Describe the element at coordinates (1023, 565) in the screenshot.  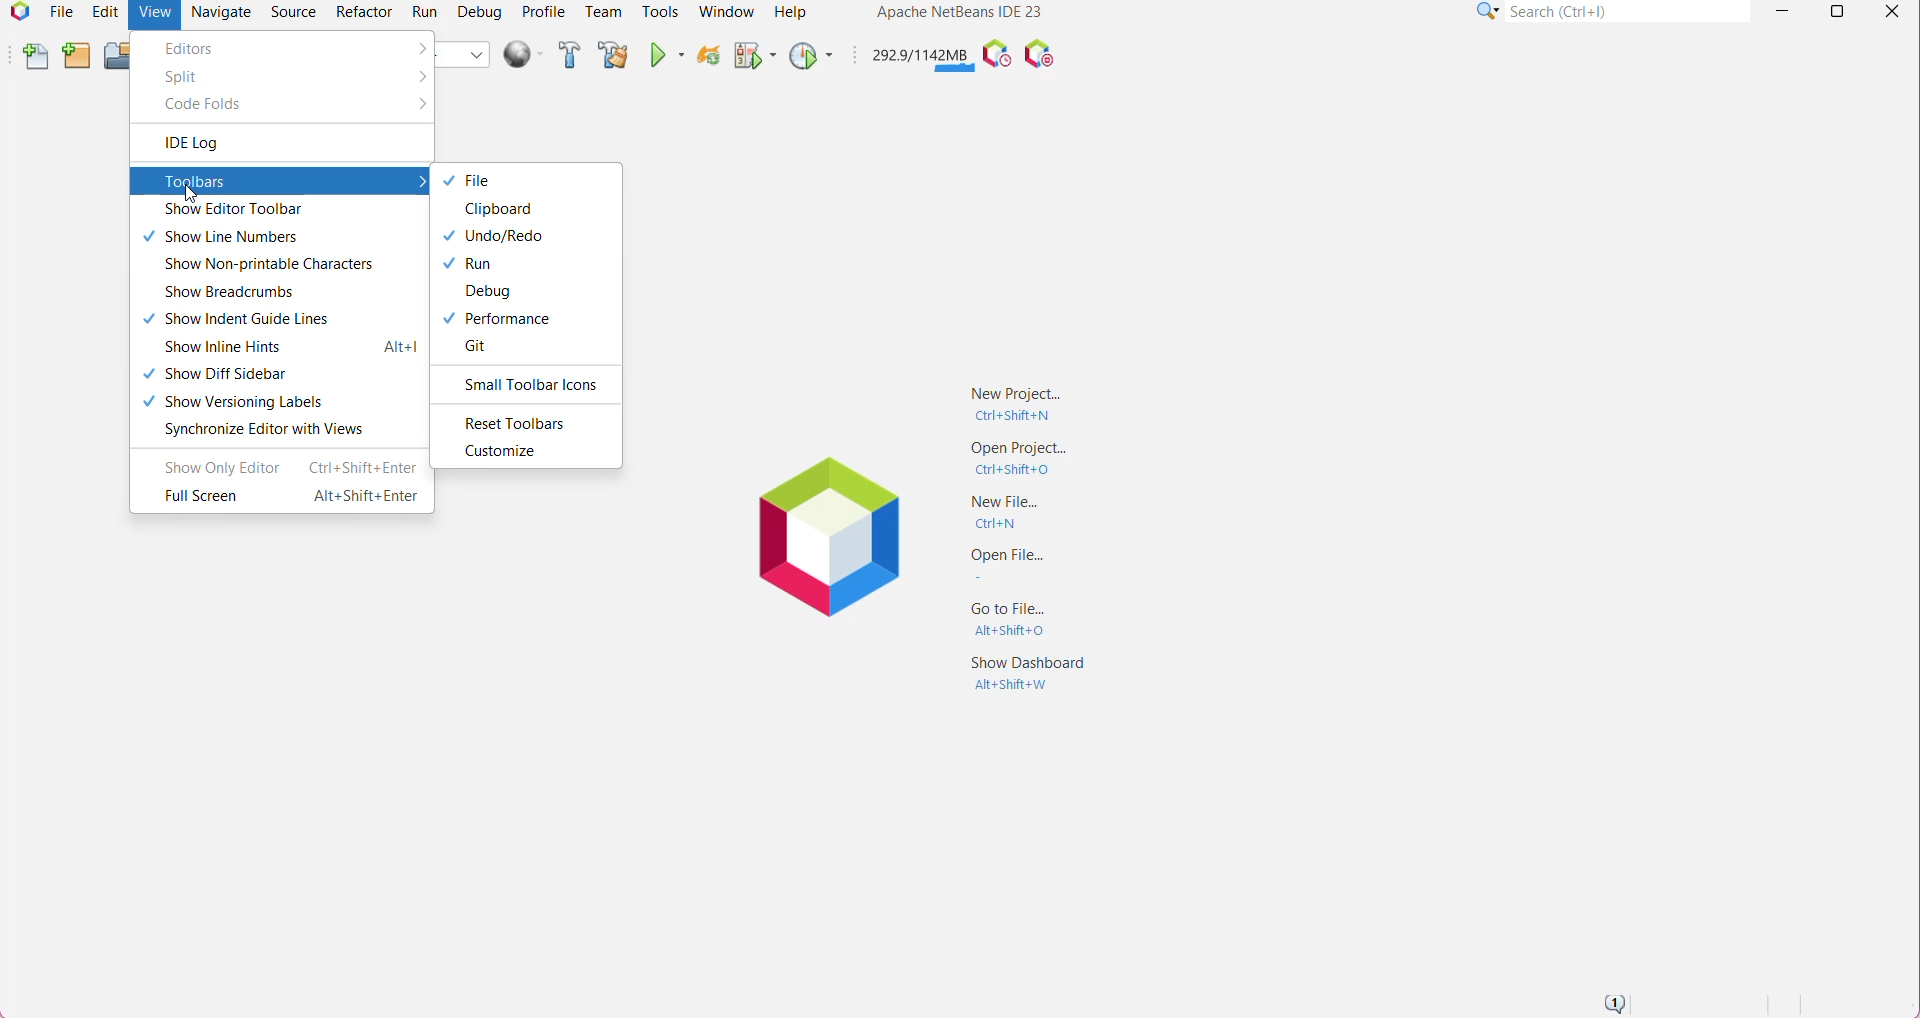
I see `Open File` at that location.